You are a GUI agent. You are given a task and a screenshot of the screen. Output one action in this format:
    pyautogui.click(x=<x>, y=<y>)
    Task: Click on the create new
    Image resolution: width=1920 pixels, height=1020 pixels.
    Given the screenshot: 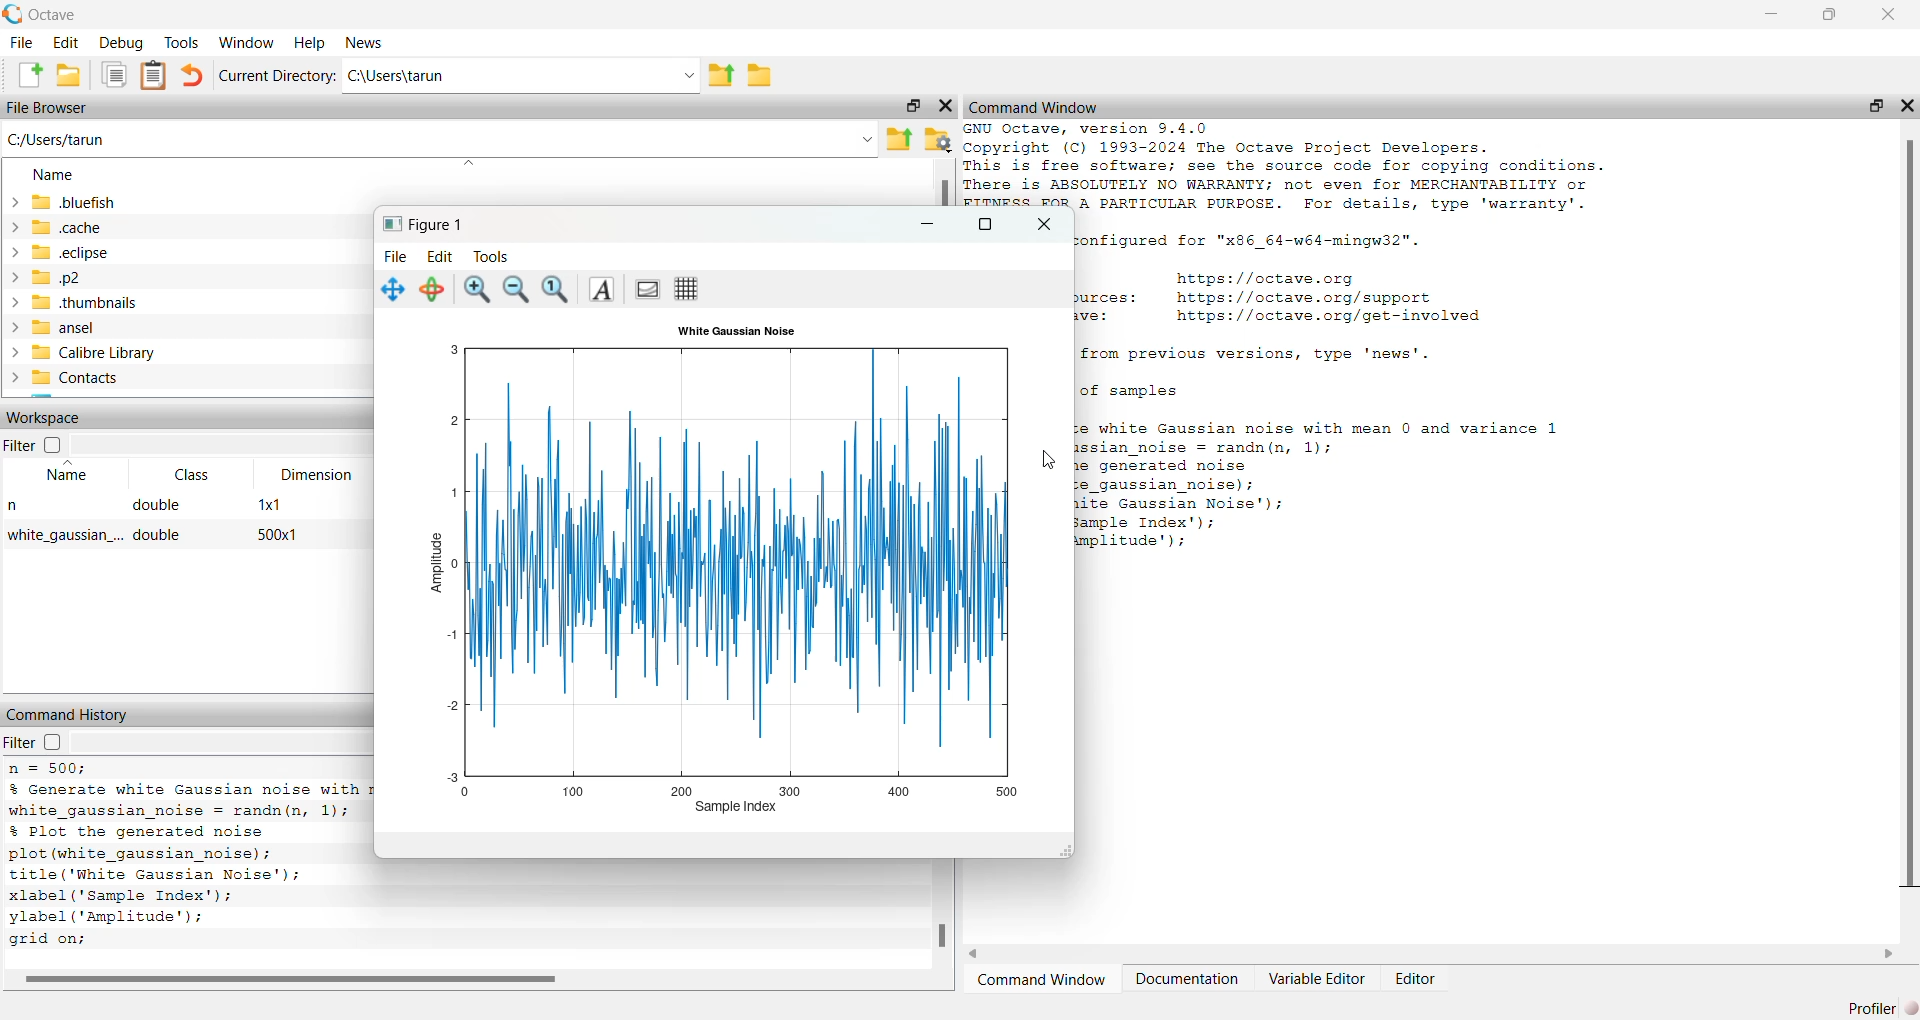 What is the action you would take?
    pyautogui.click(x=28, y=75)
    